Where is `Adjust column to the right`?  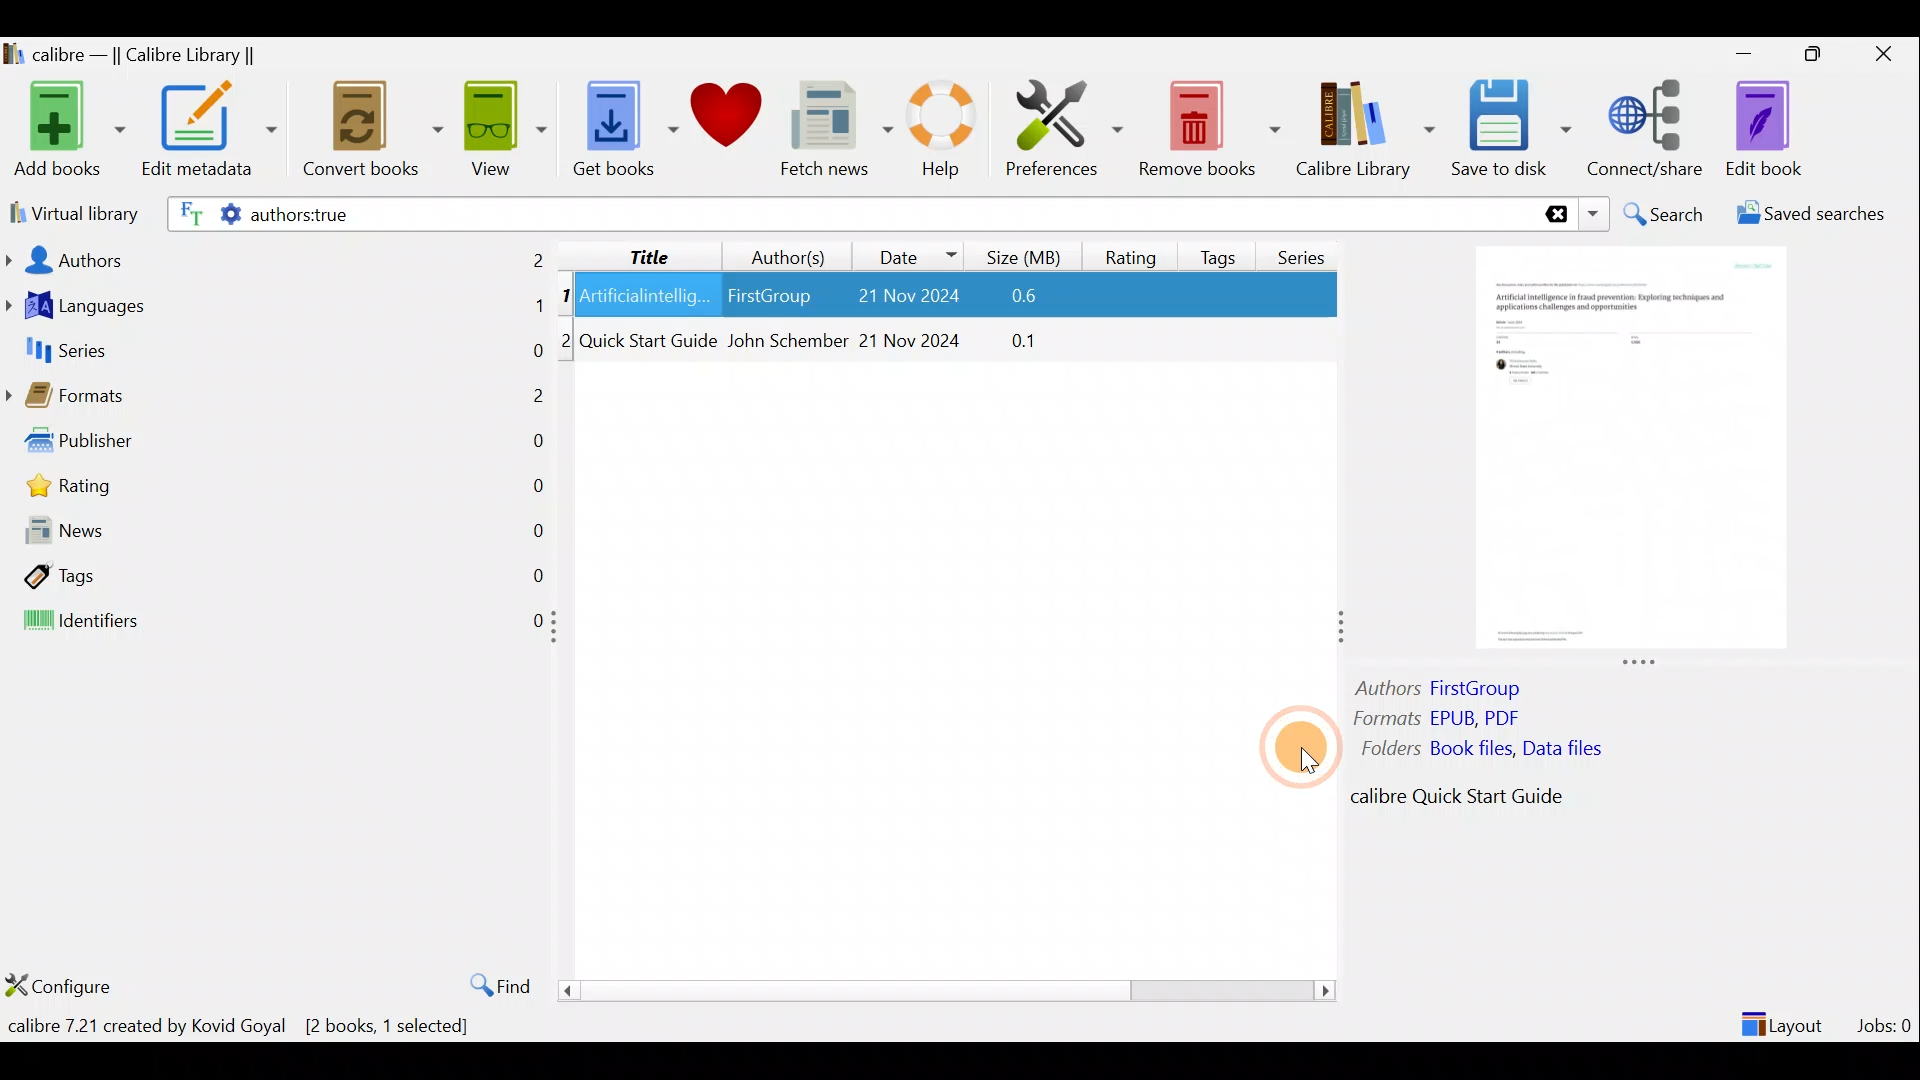 Adjust column to the right is located at coordinates (1343, 629).